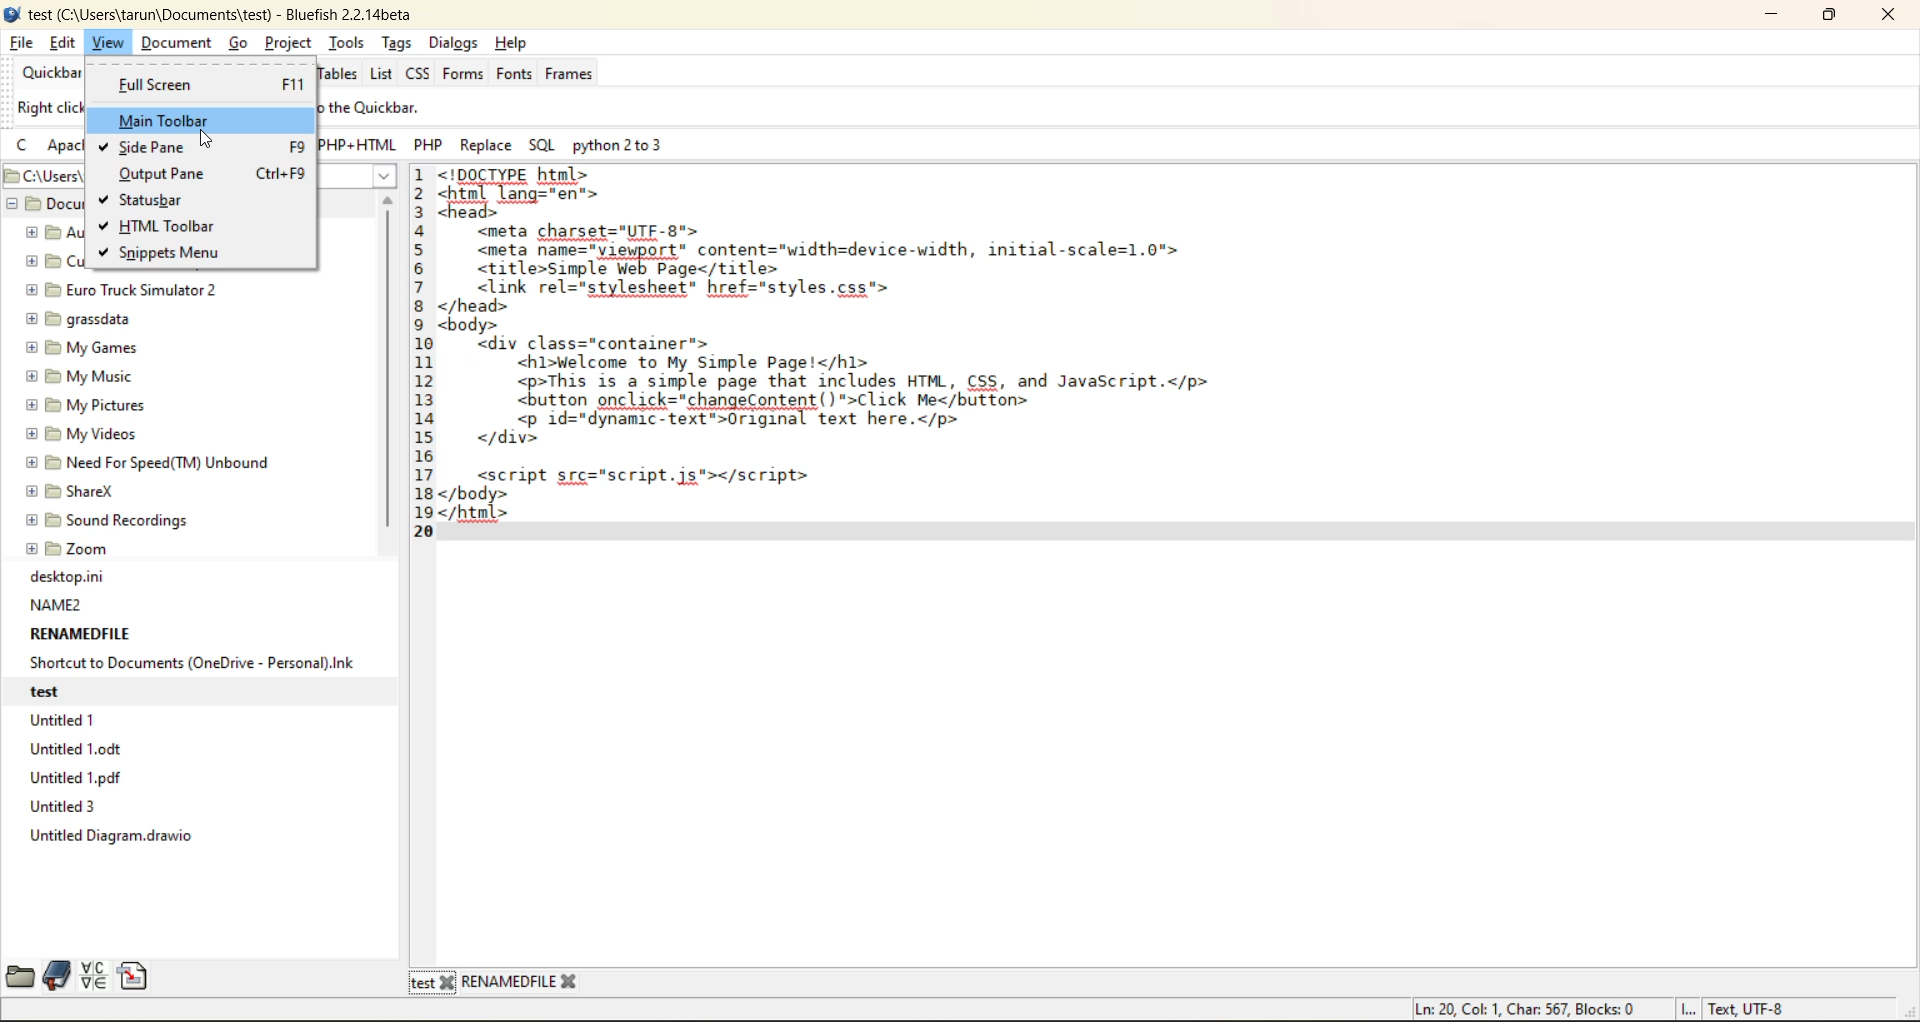 The height and width of the screenshot is (1022, 1920). What do you see at coordinates (335, 74) in the screenshot?
I see `tables` at bounding box center [335, 74].